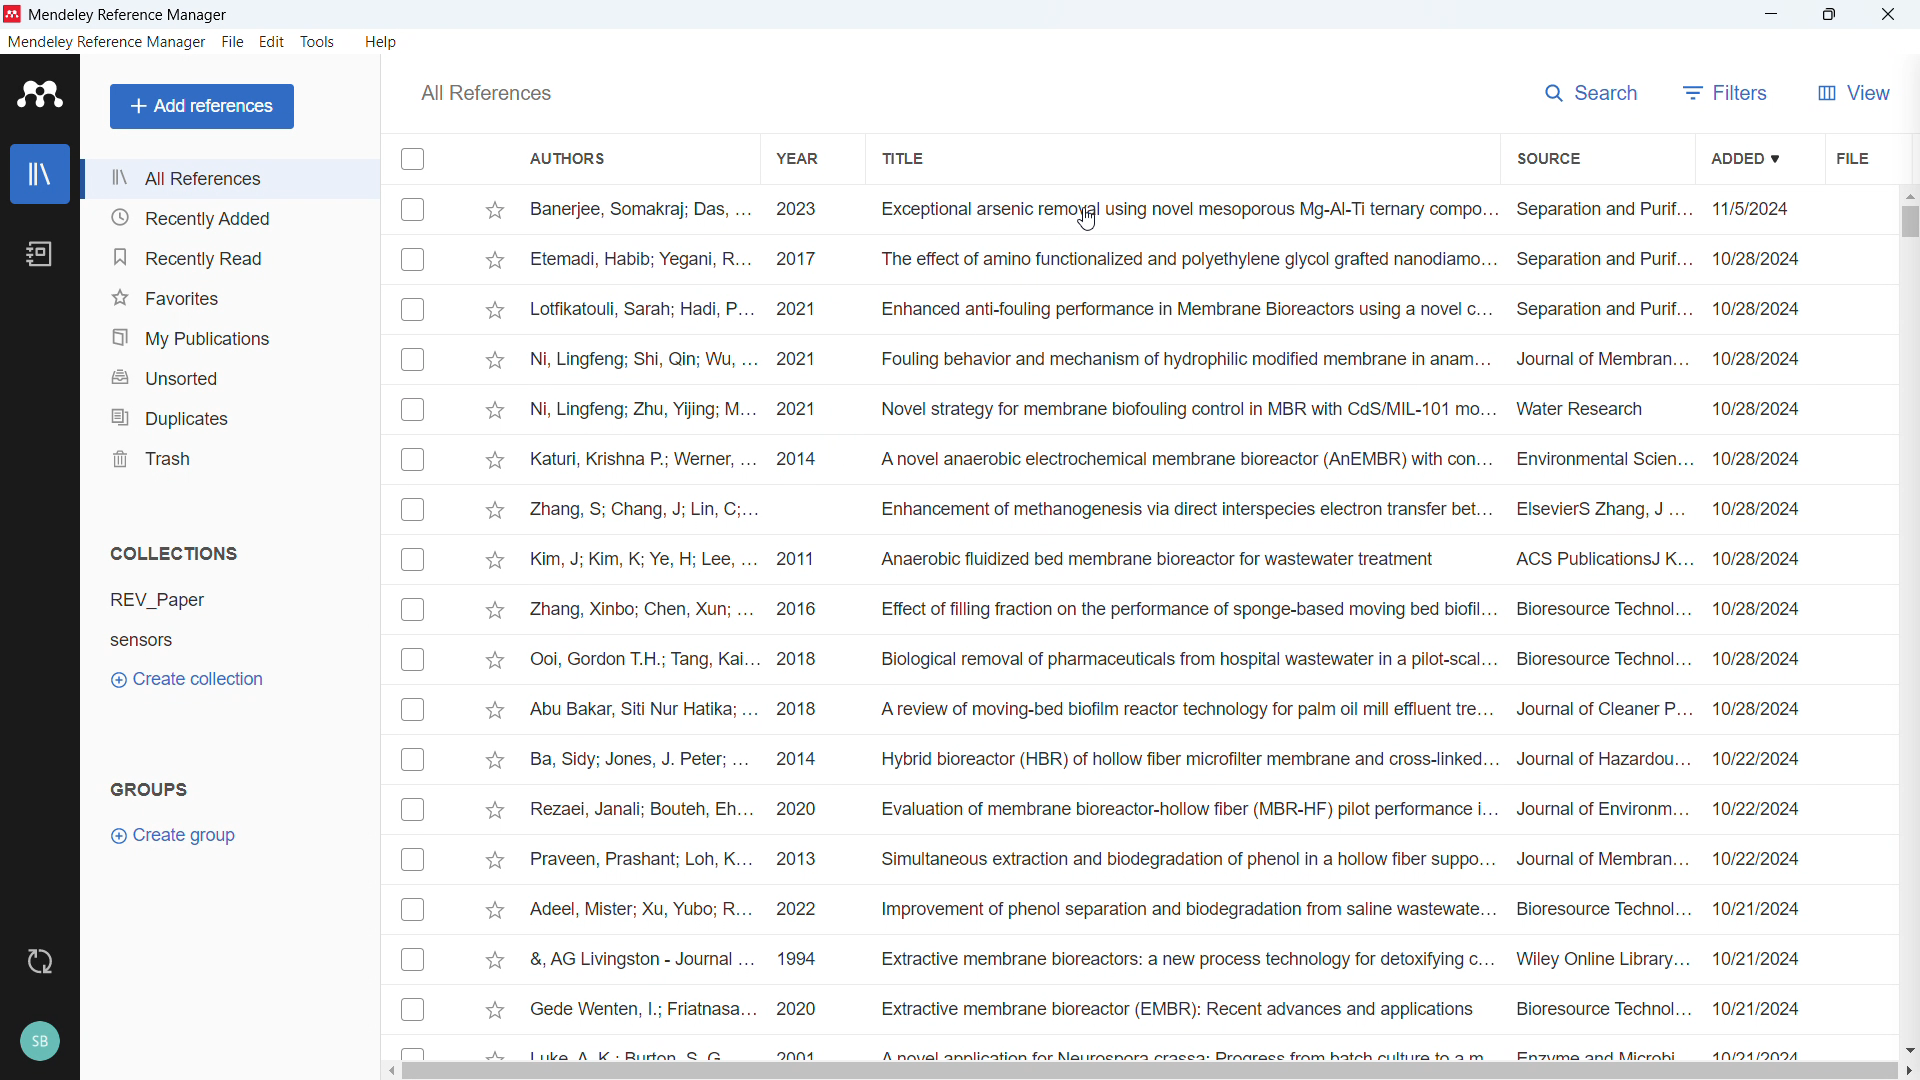 Image resolution: width=1920 pixels, height=1080 pixels. I want to click on 2020, so click(797, 1011).